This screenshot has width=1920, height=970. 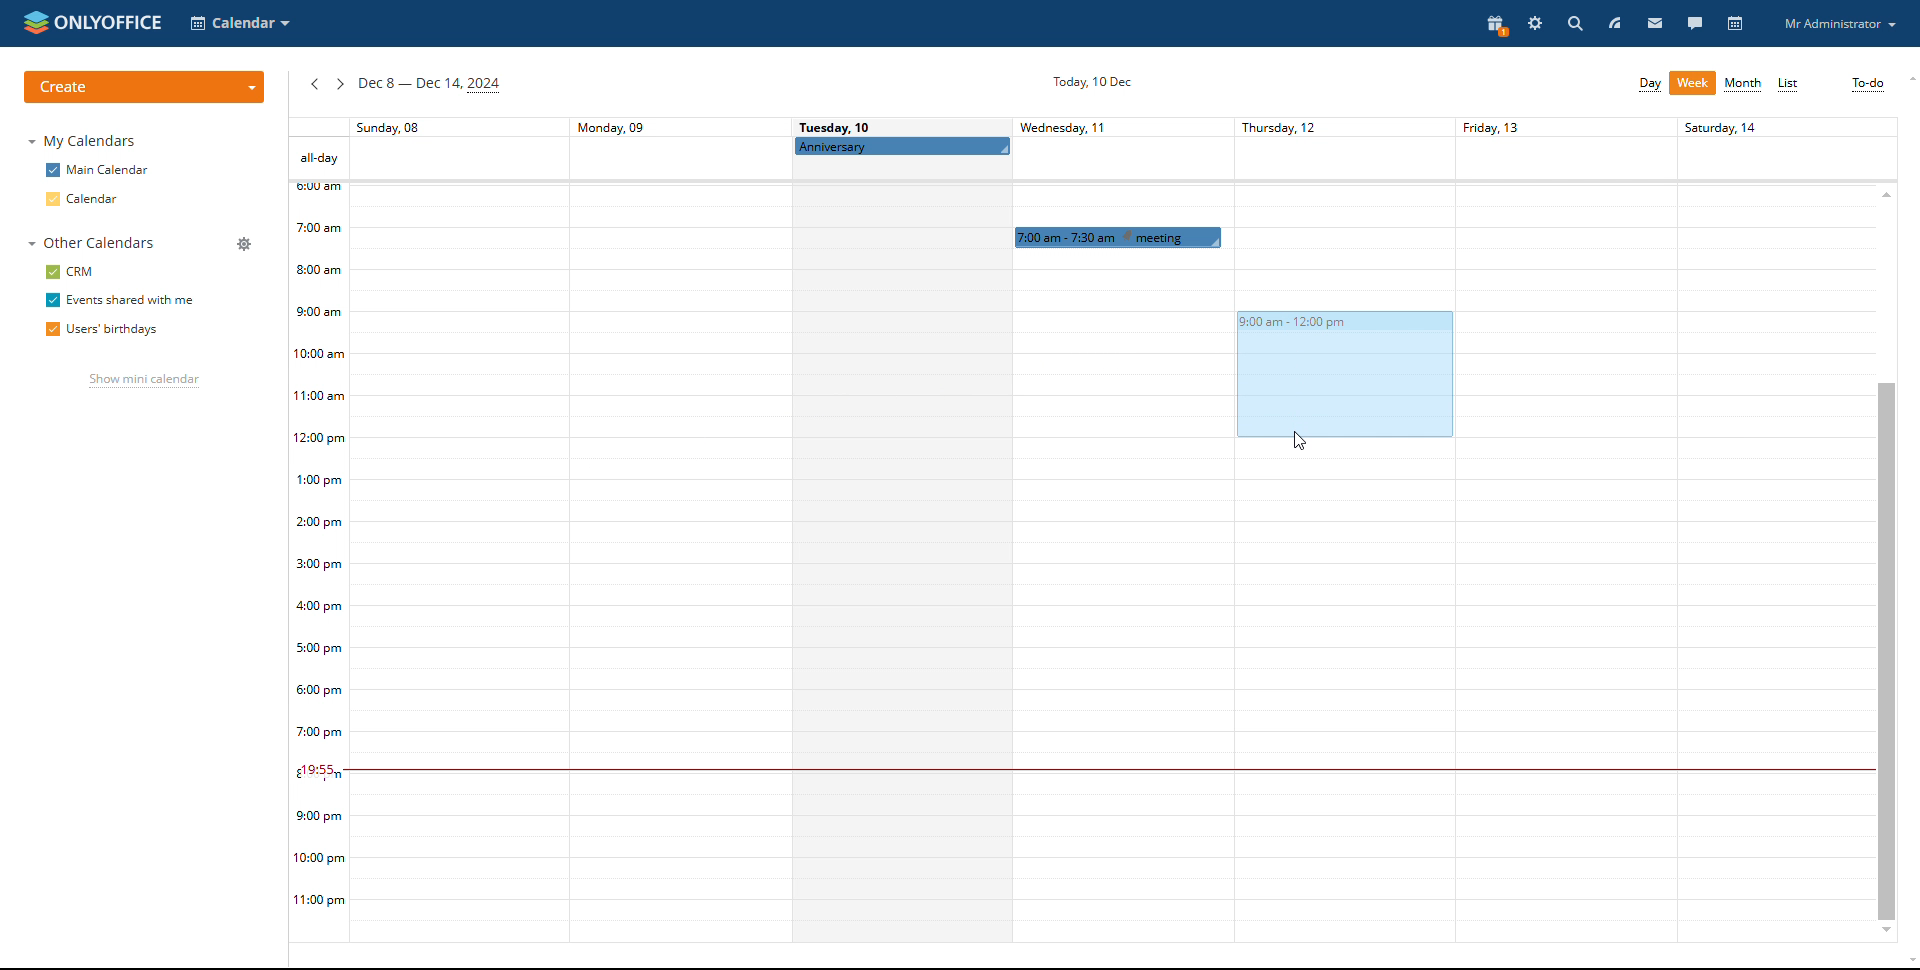 What do you see at coordinates (35, 21) in the screenshot?
I see `onlyoffice logo` at bounding box center [35, 21].